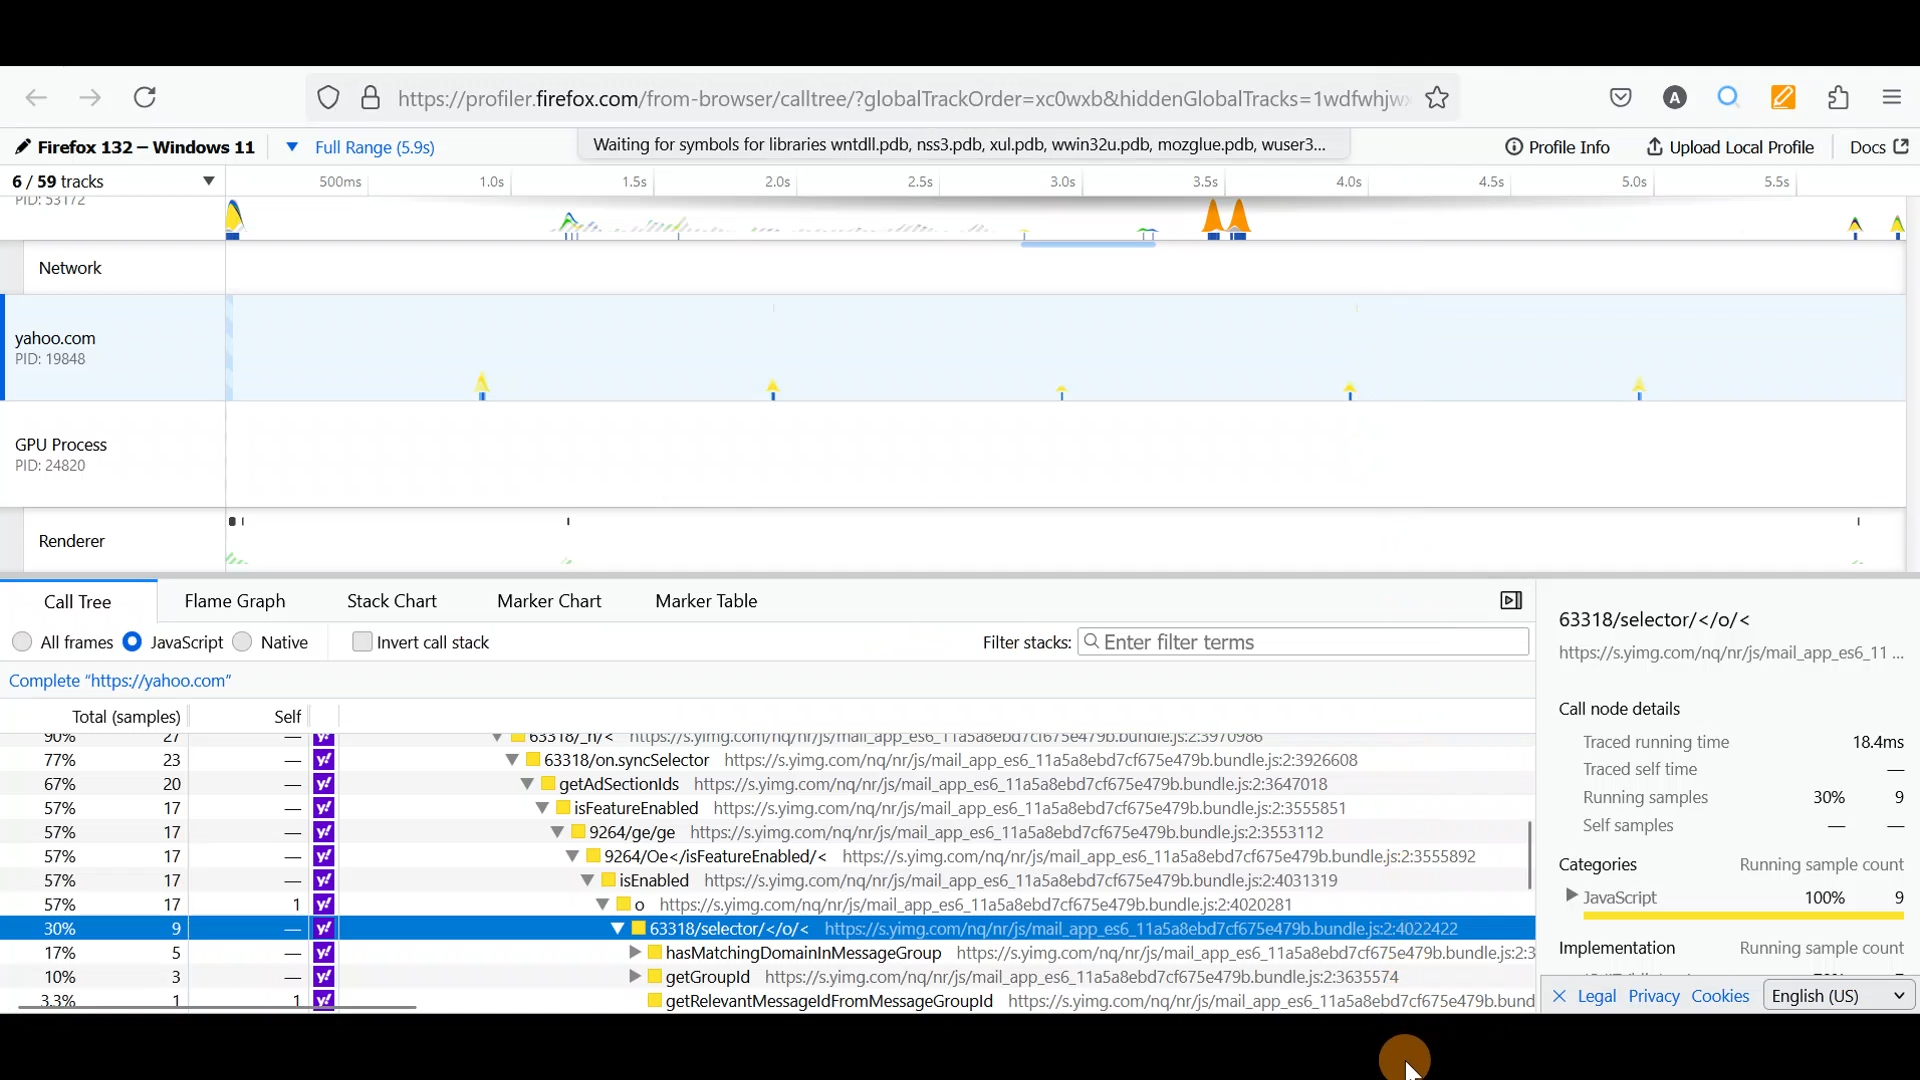  I want to click on Bookmark 4, so click(970, 149).